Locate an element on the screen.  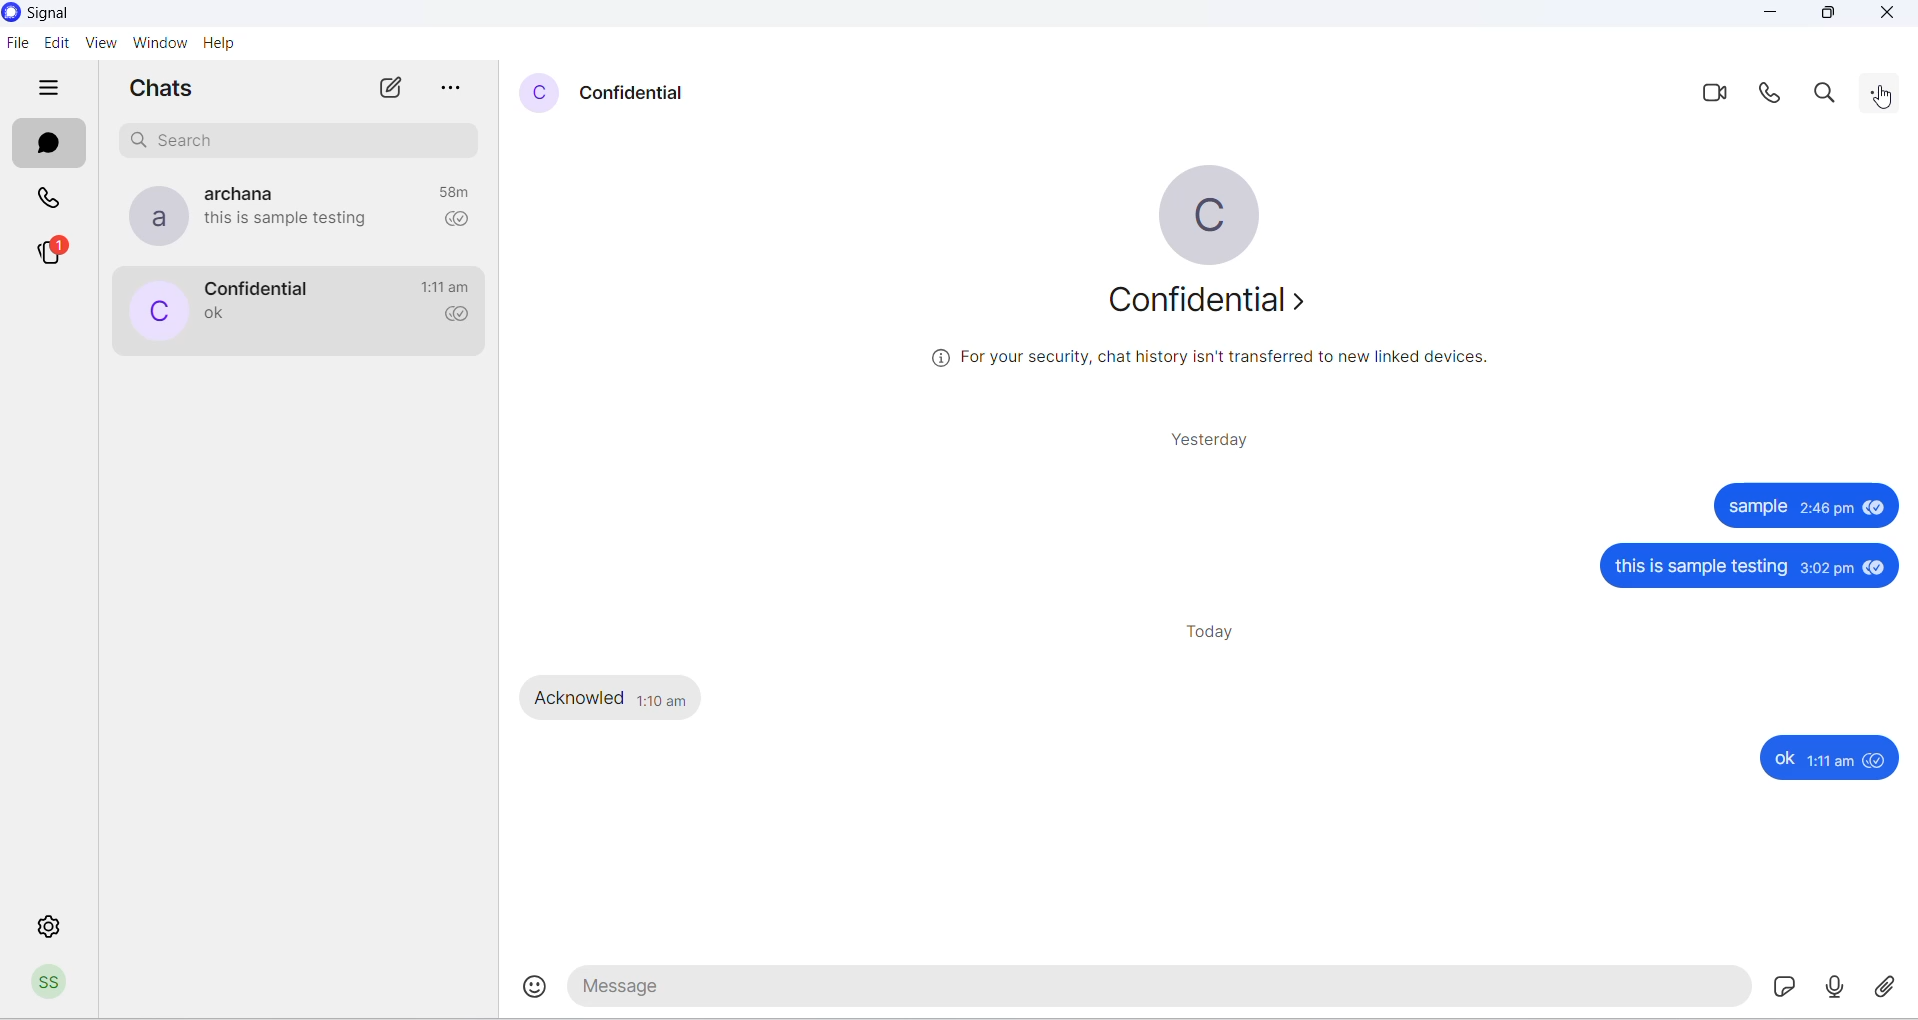
sample is located at coordinates (1756, 506).